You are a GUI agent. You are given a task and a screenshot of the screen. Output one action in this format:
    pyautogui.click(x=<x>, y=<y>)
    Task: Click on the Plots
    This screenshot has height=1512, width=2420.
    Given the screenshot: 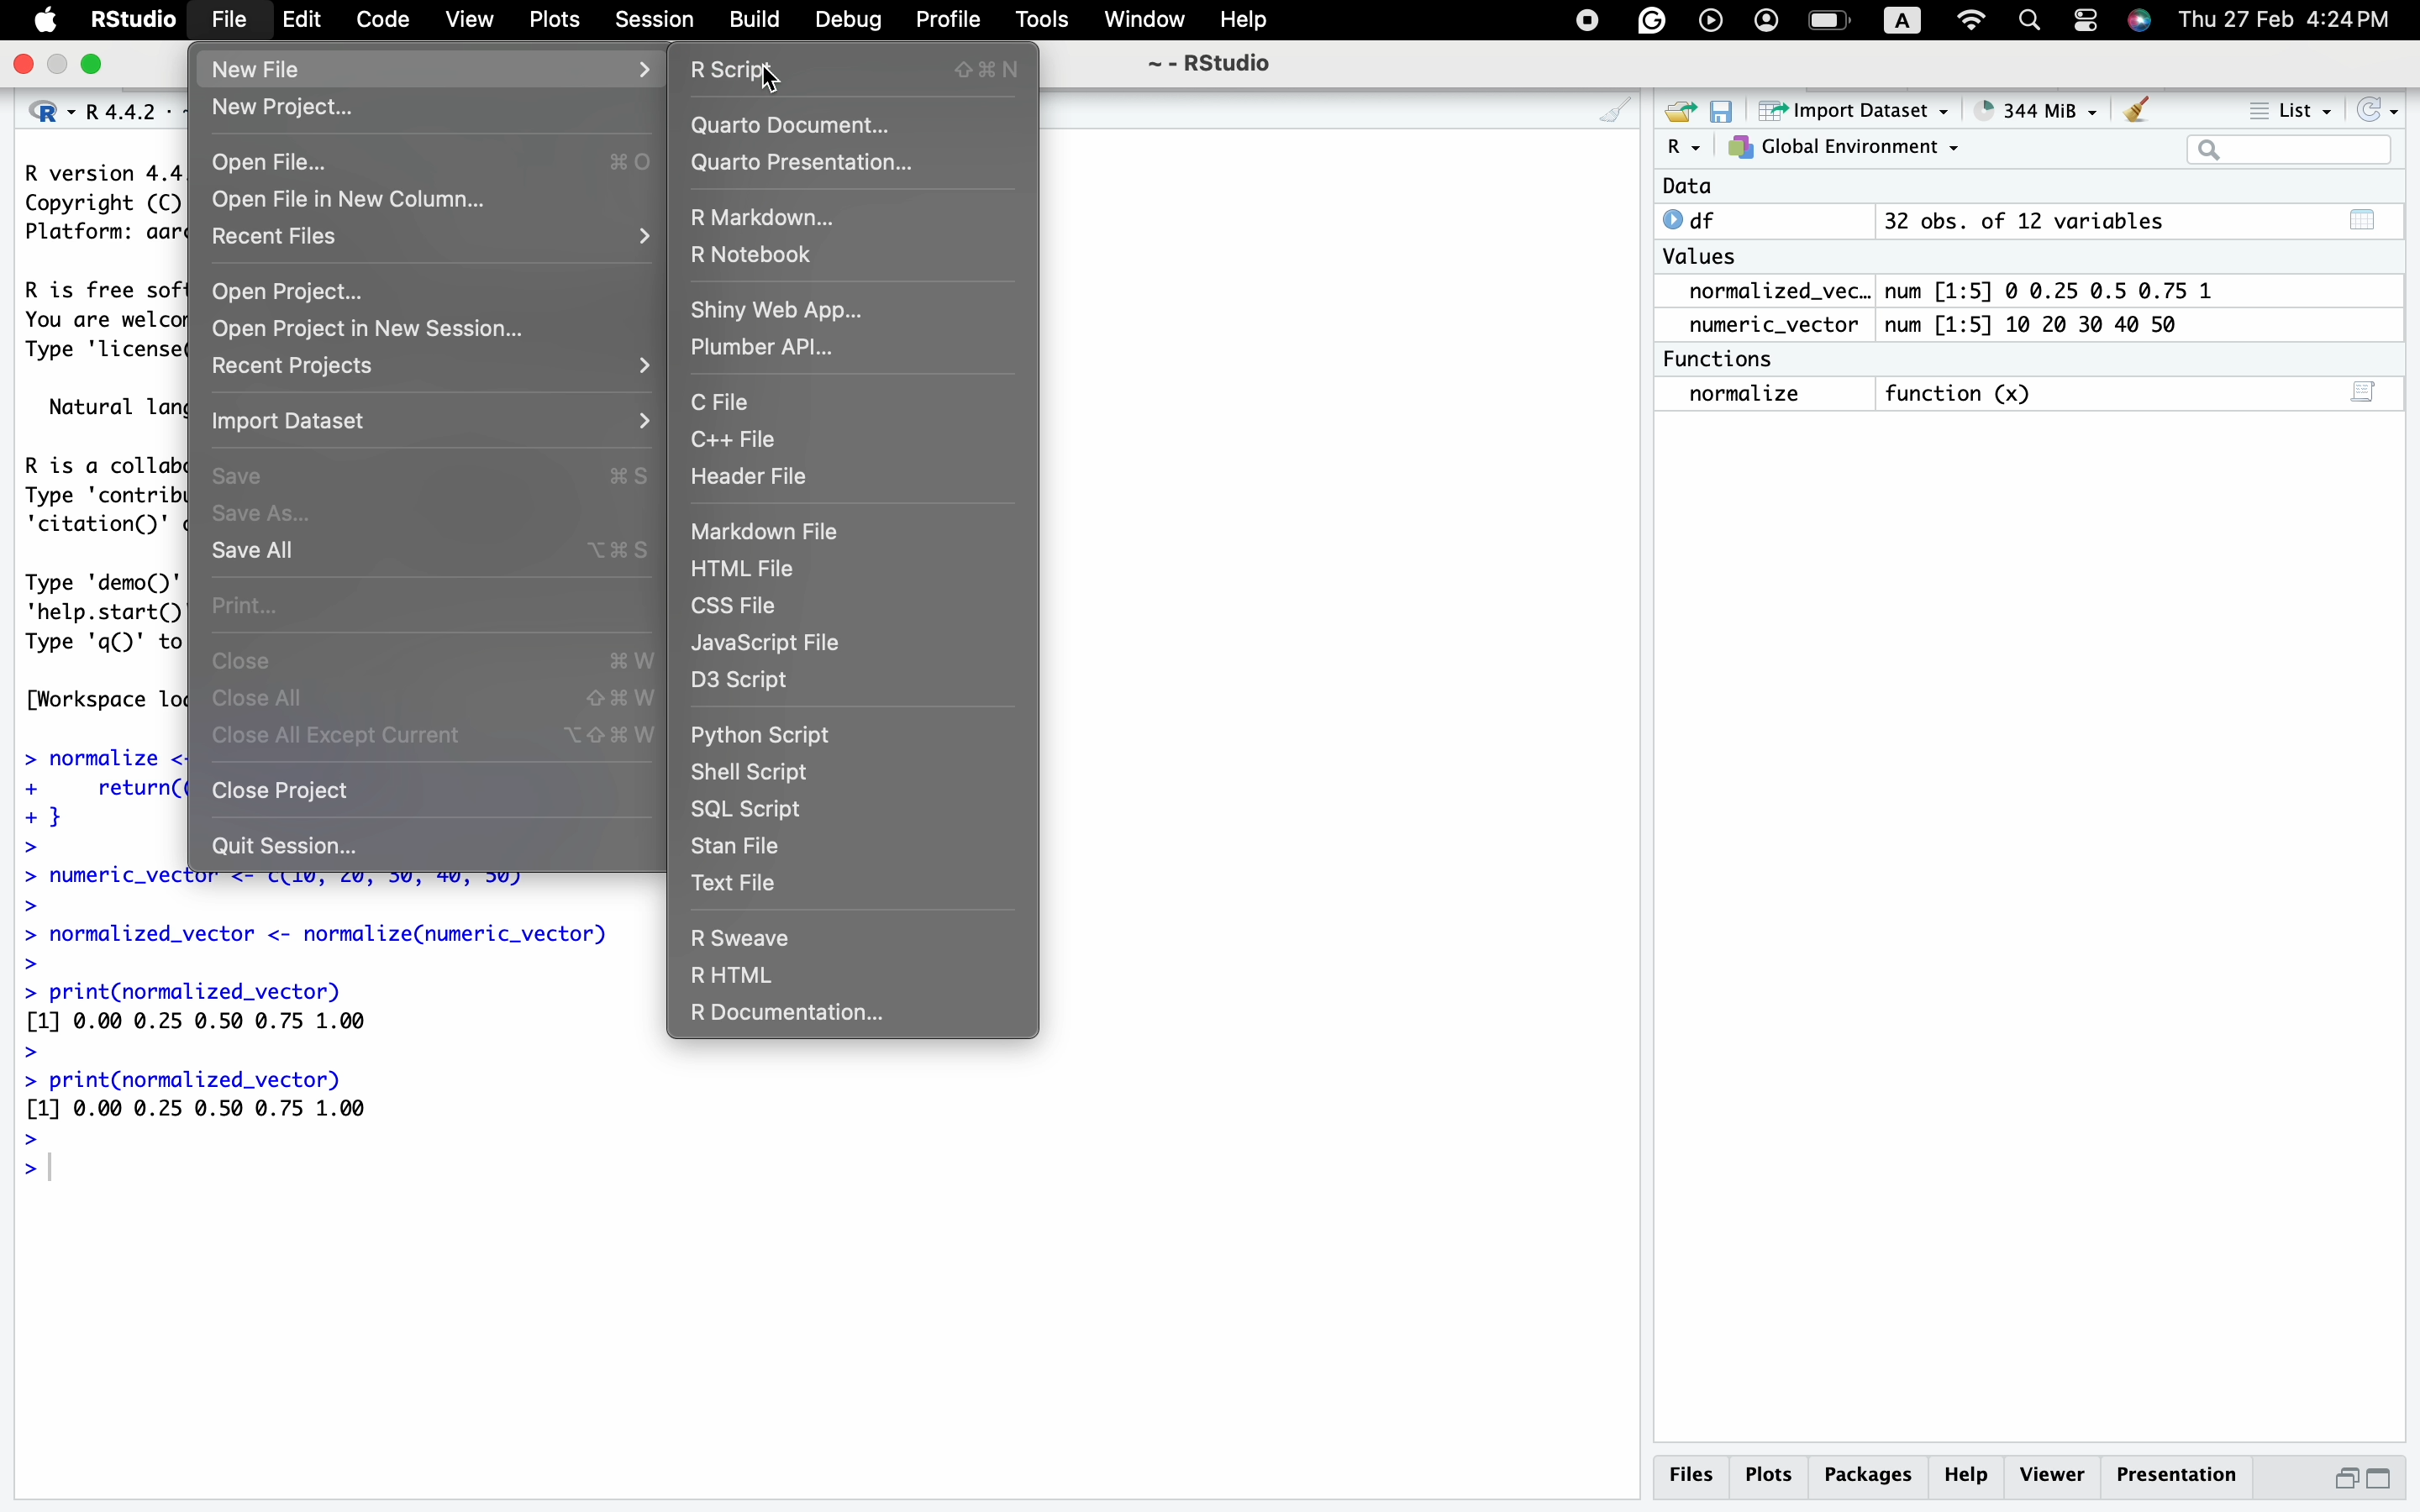 What is the action you would take?
    pyautogui.click(x=1772, y=1479)
    